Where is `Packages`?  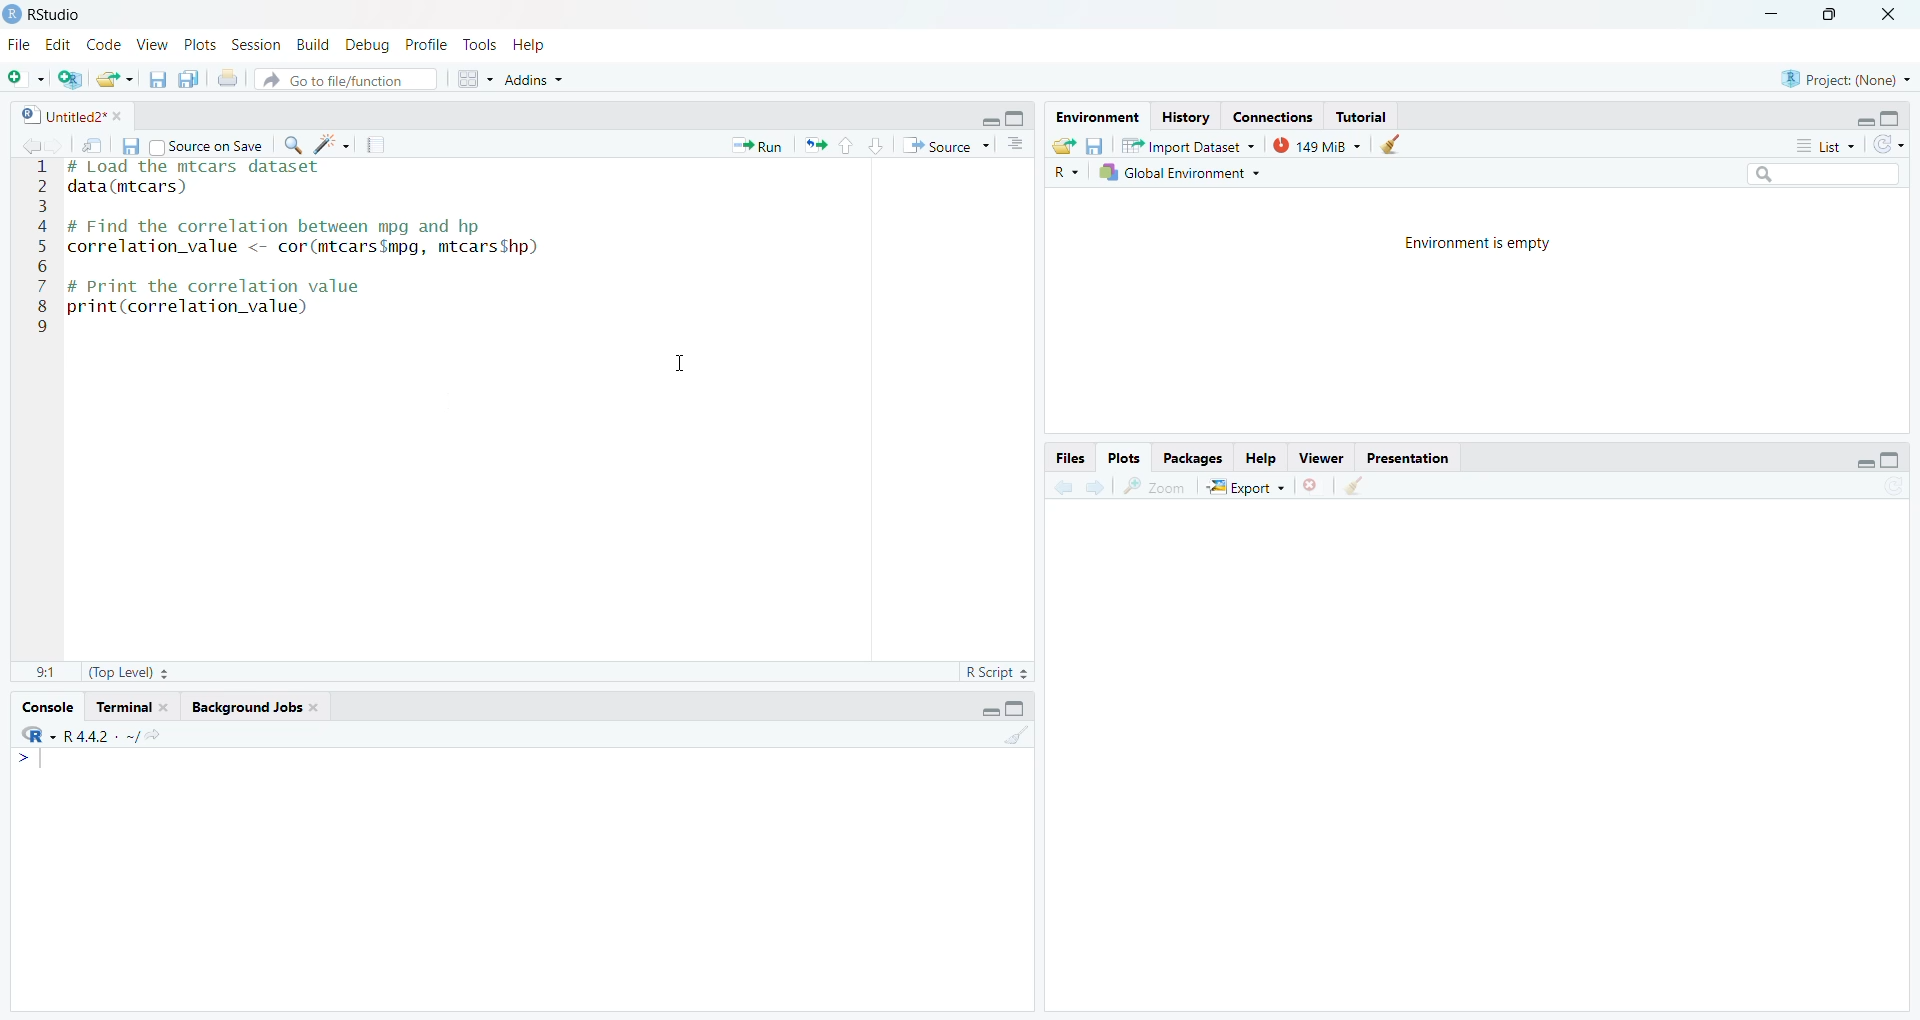 Packages is located at coordinates (1197, 455).